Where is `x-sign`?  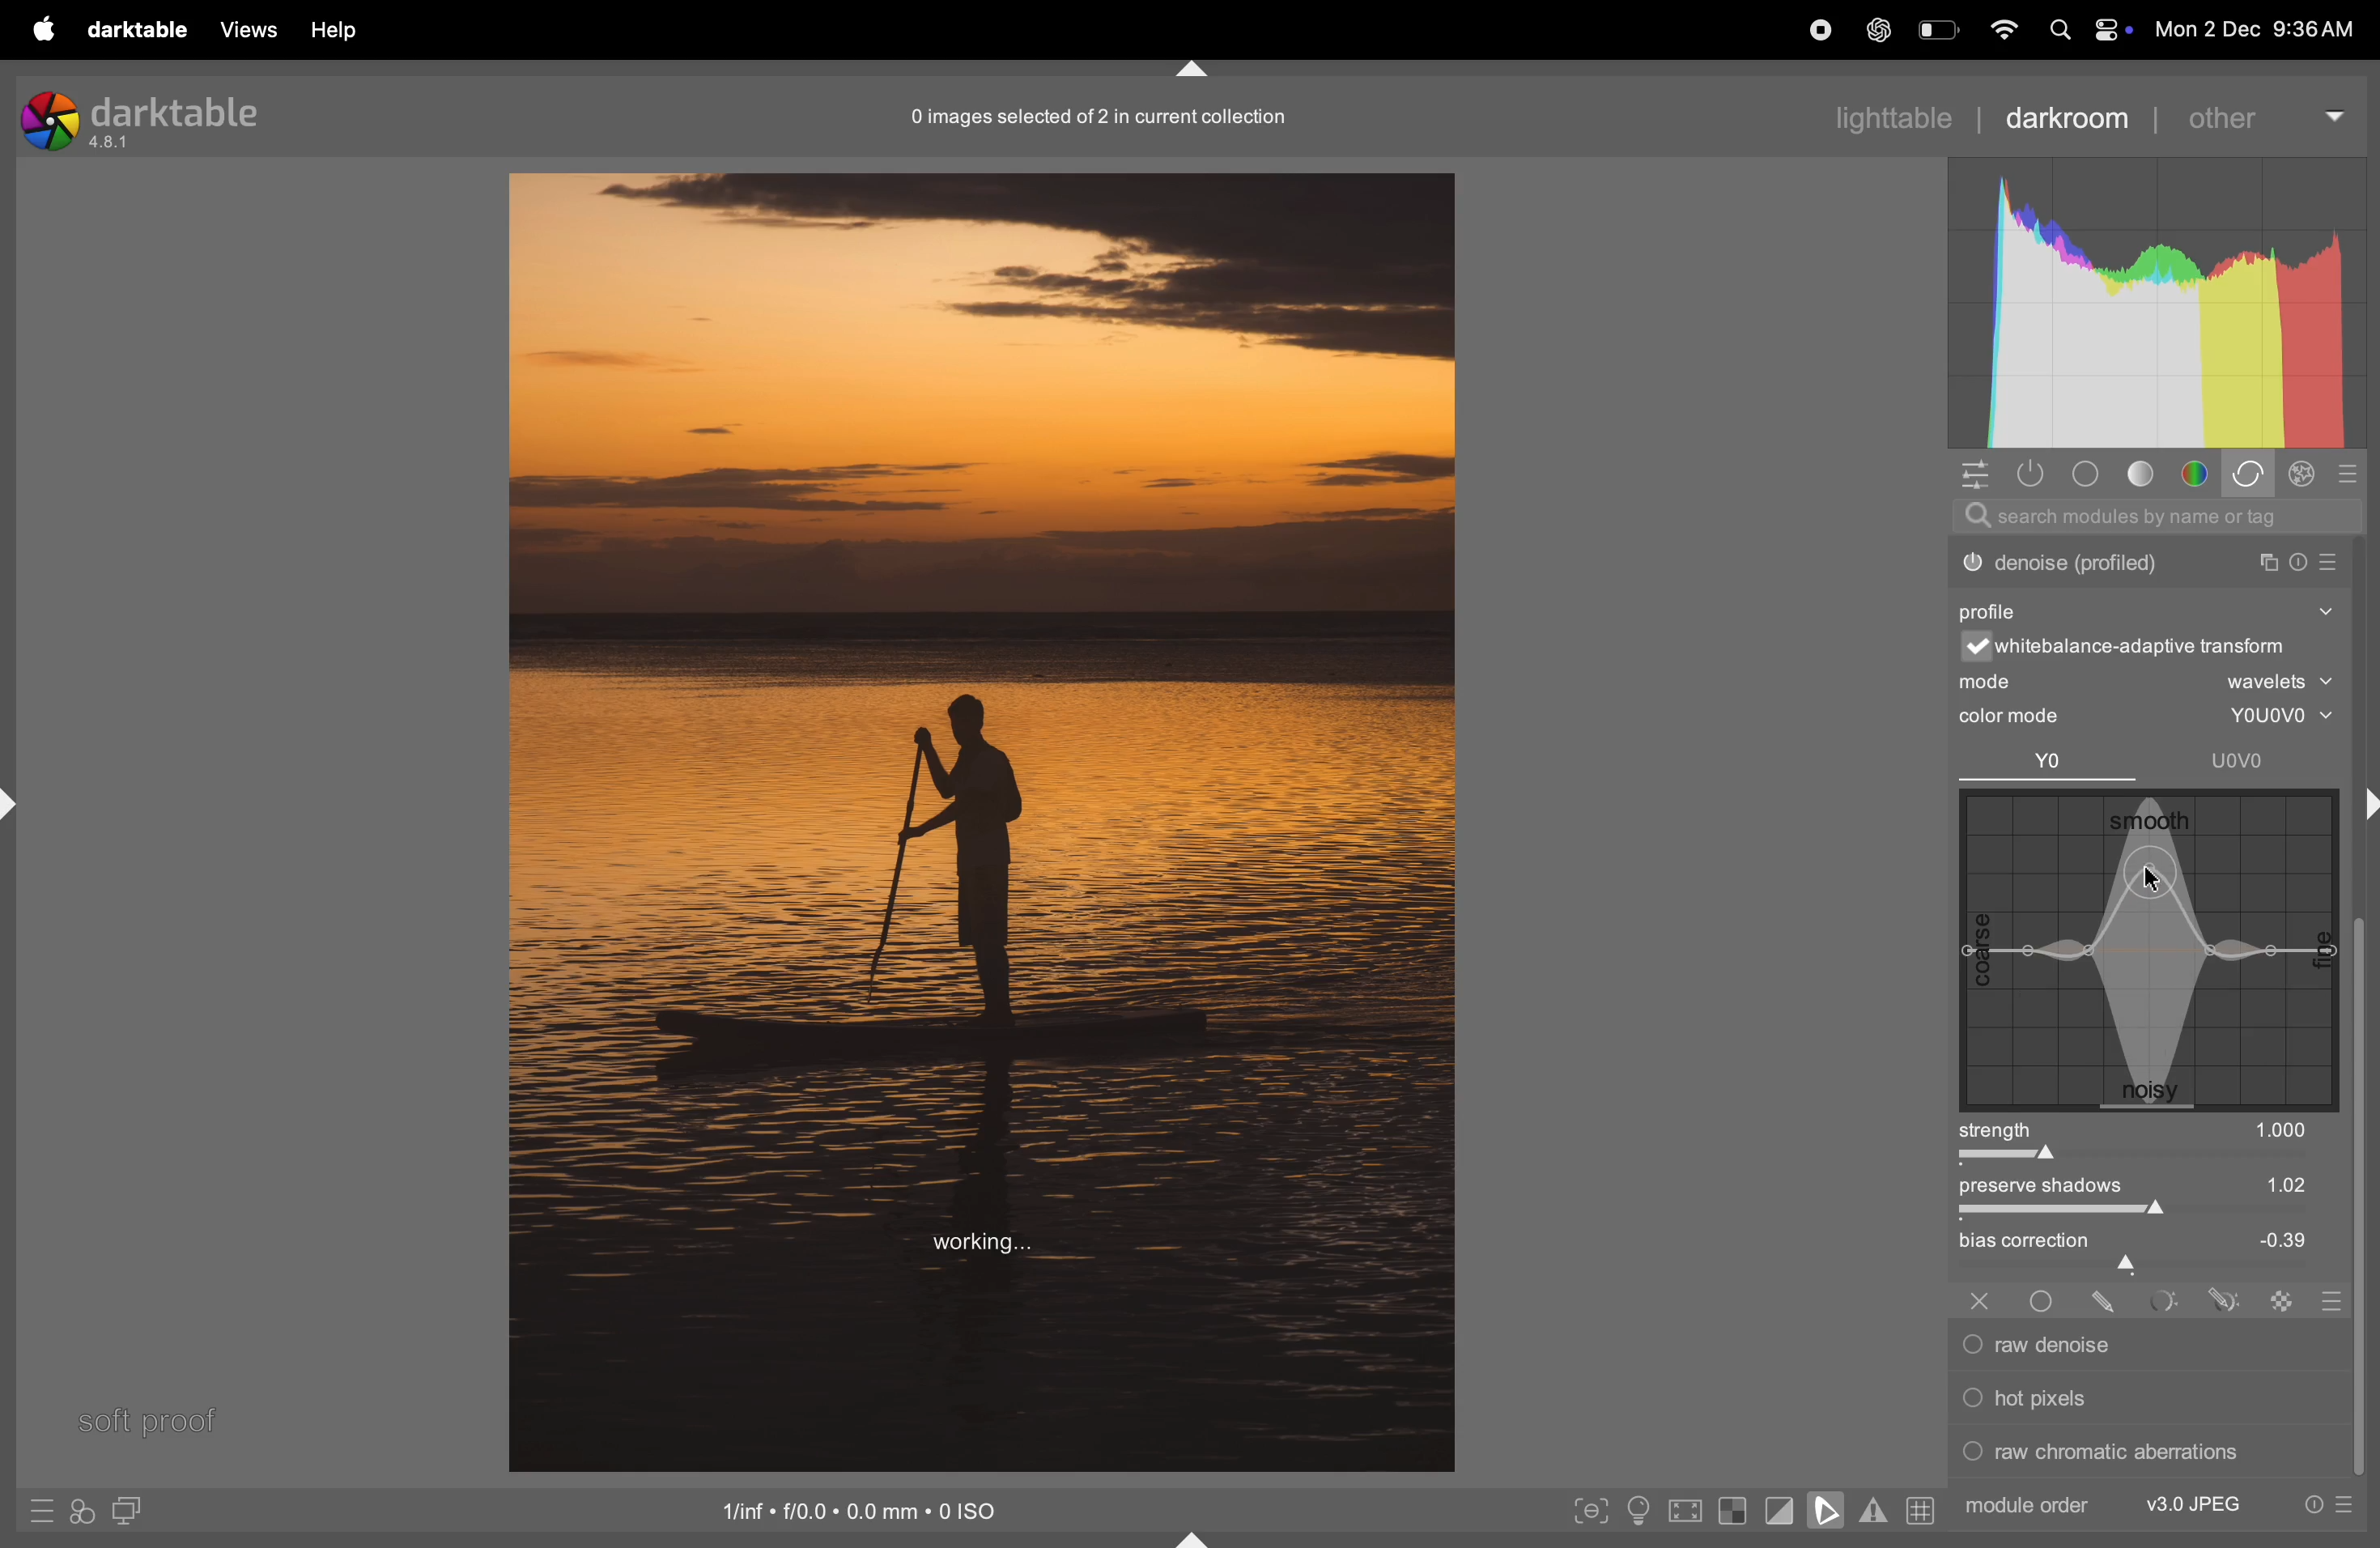
x-sign is located at coordinates (1979, 1298).